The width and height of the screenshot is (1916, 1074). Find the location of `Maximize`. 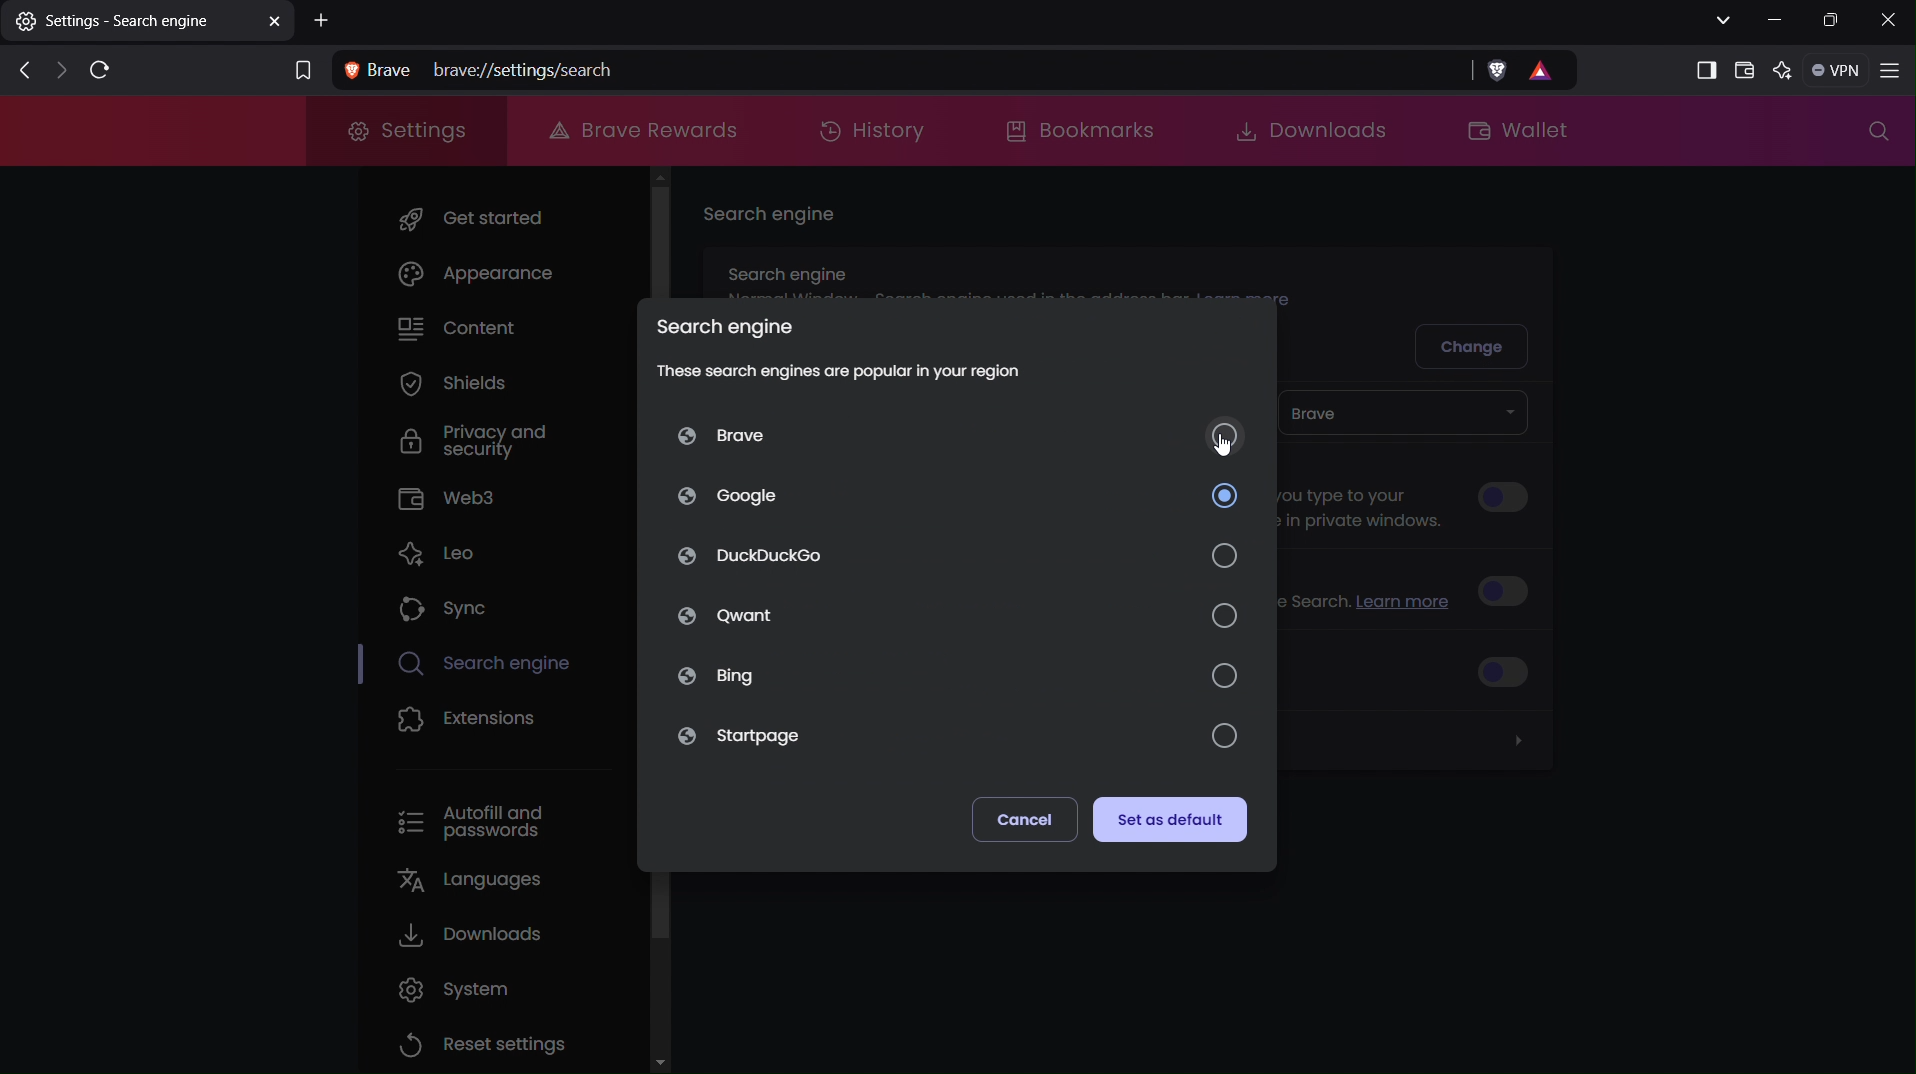

Maximize is located at coordinates (1833, 21).